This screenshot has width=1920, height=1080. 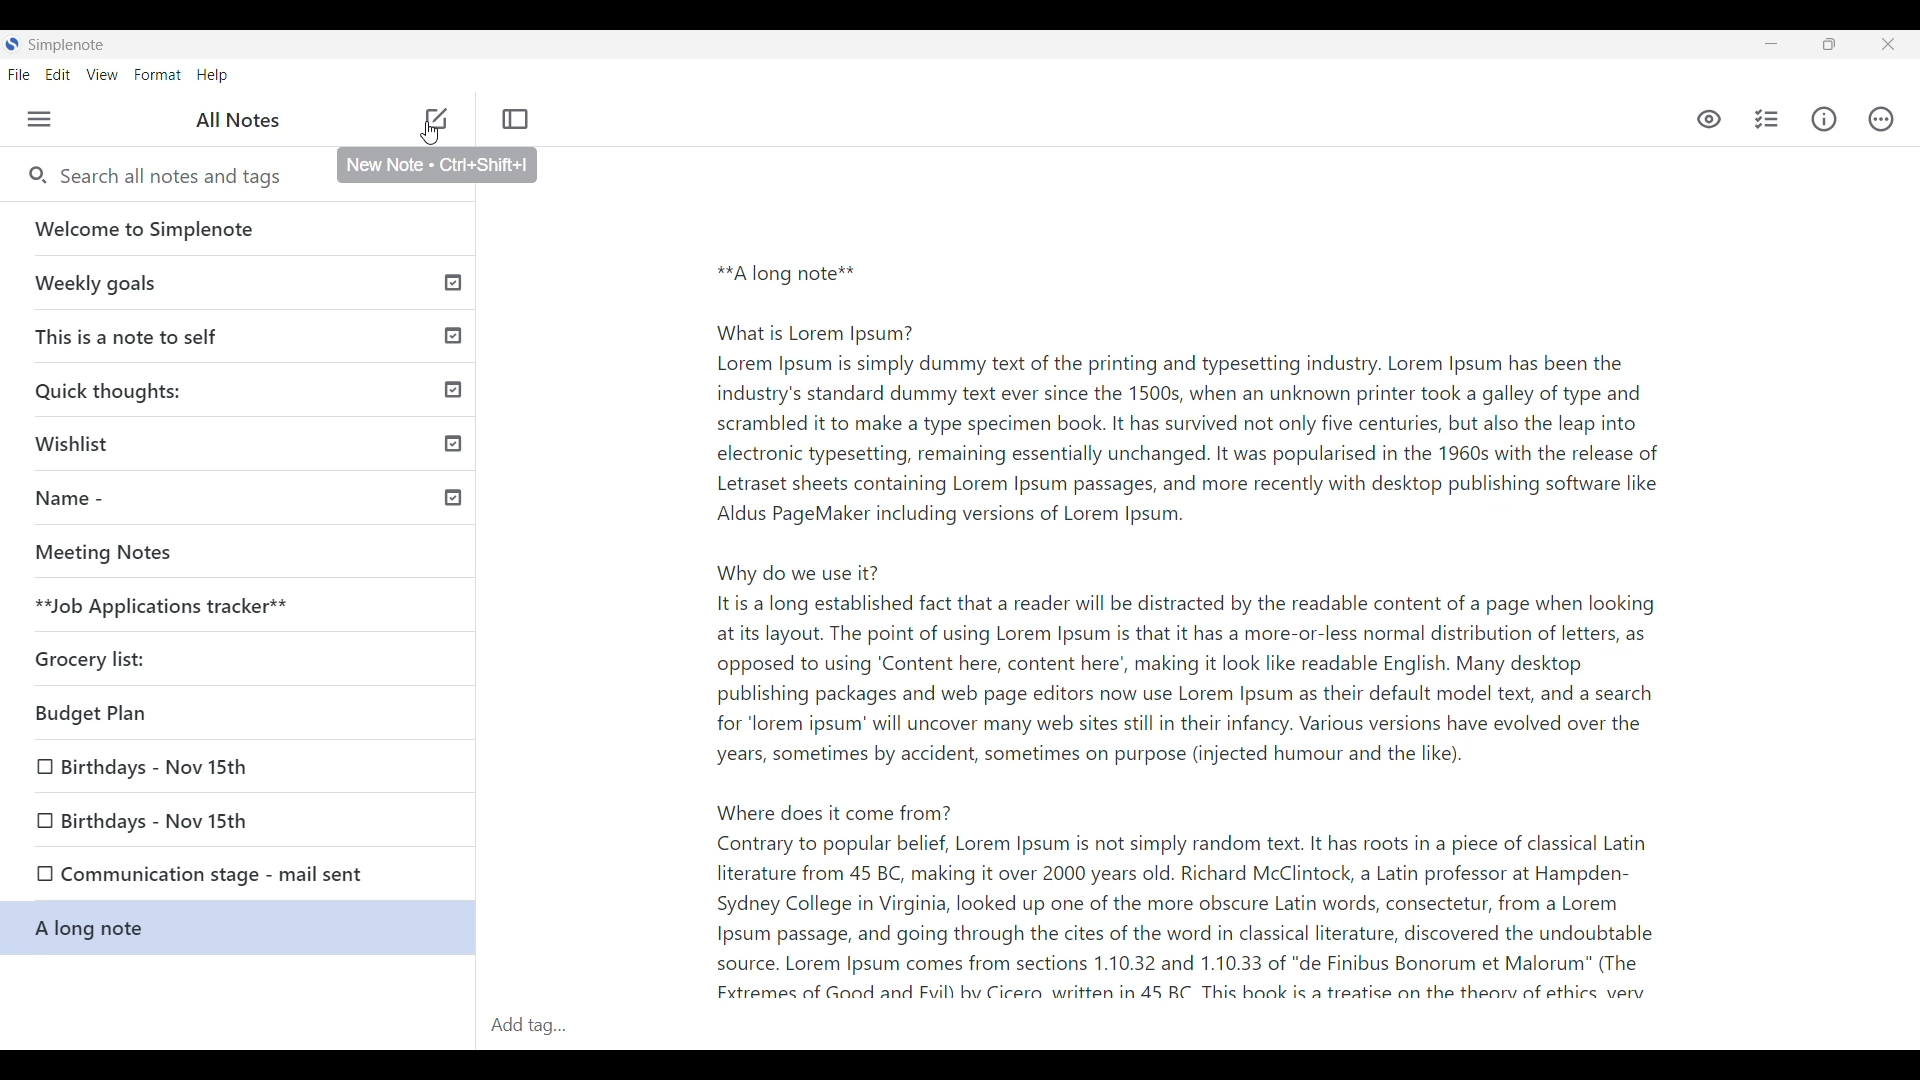 What do you see at coordinates (169, 771) in the screenshot?
I see `Birthdays-Nov 15th` at bounding box center [169, 771].